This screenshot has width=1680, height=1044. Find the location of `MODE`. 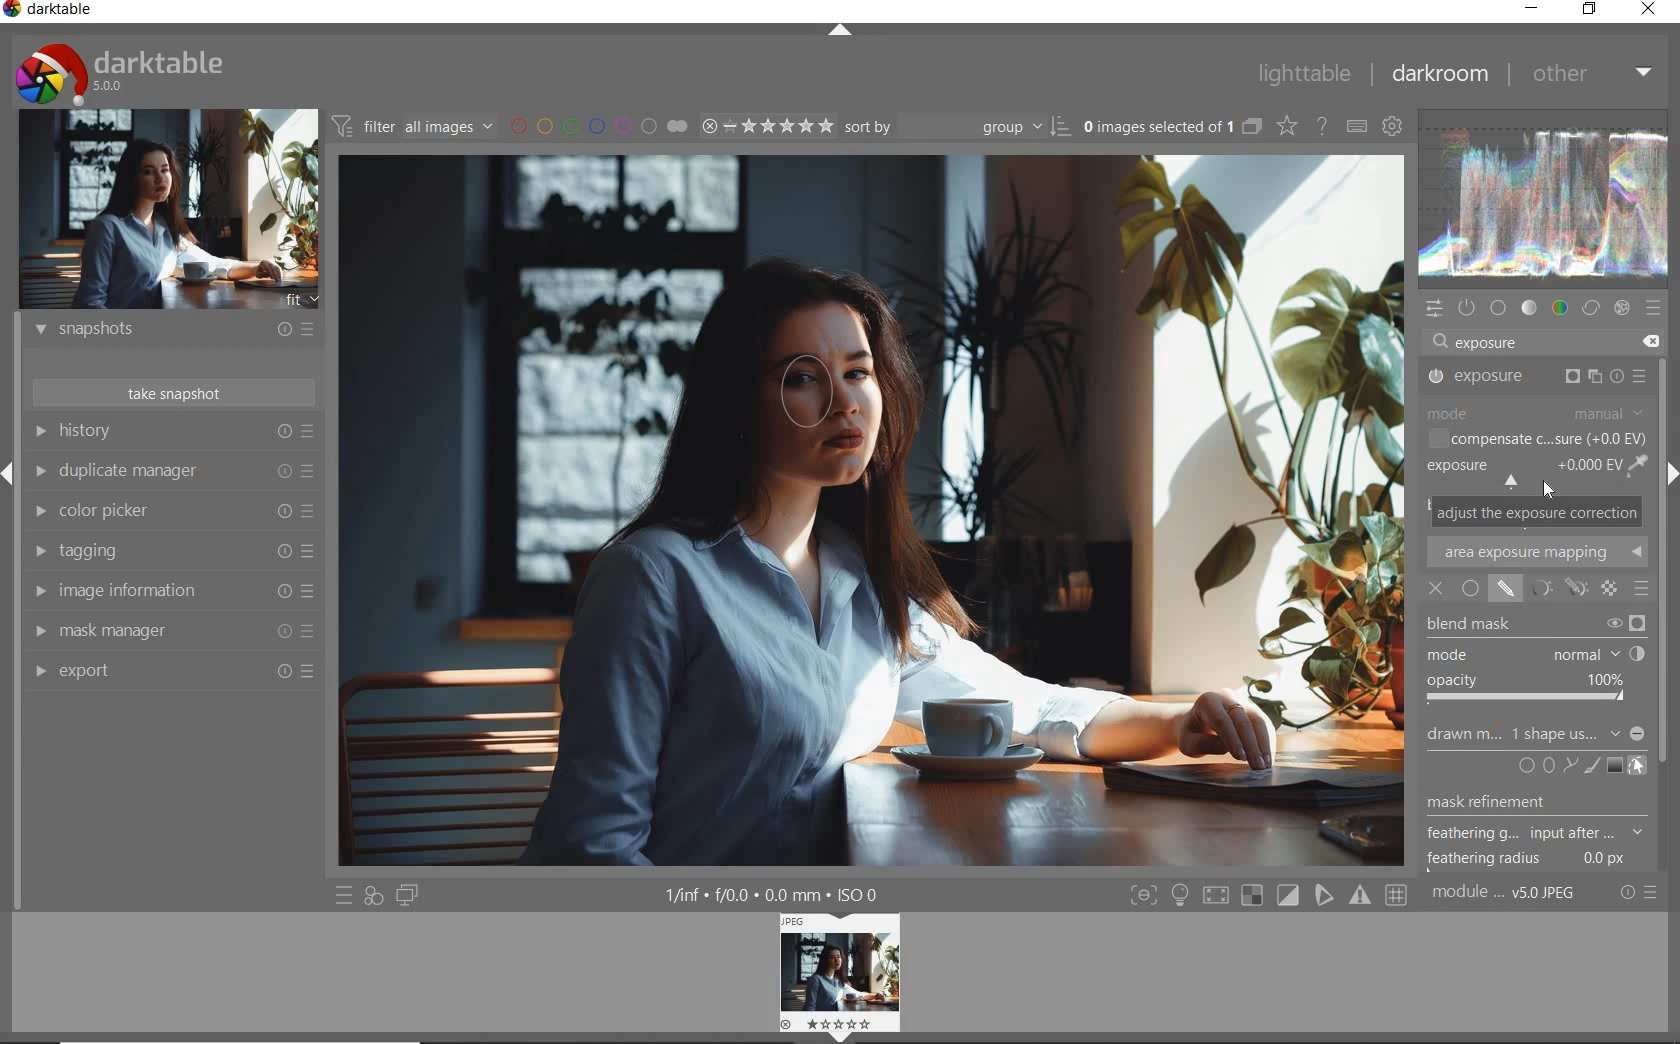

MODE is located at coordinates (1535, 655).